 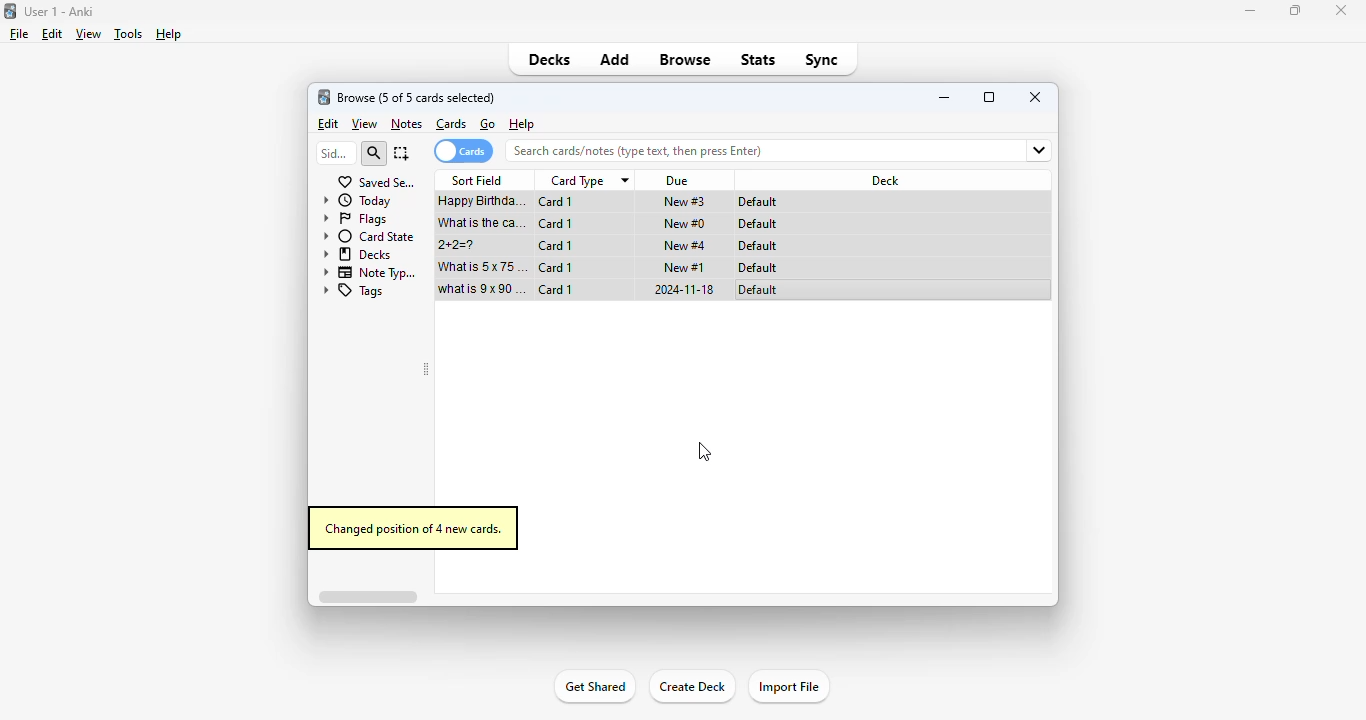 I want to click on create deck, so click(x=691, y=686).